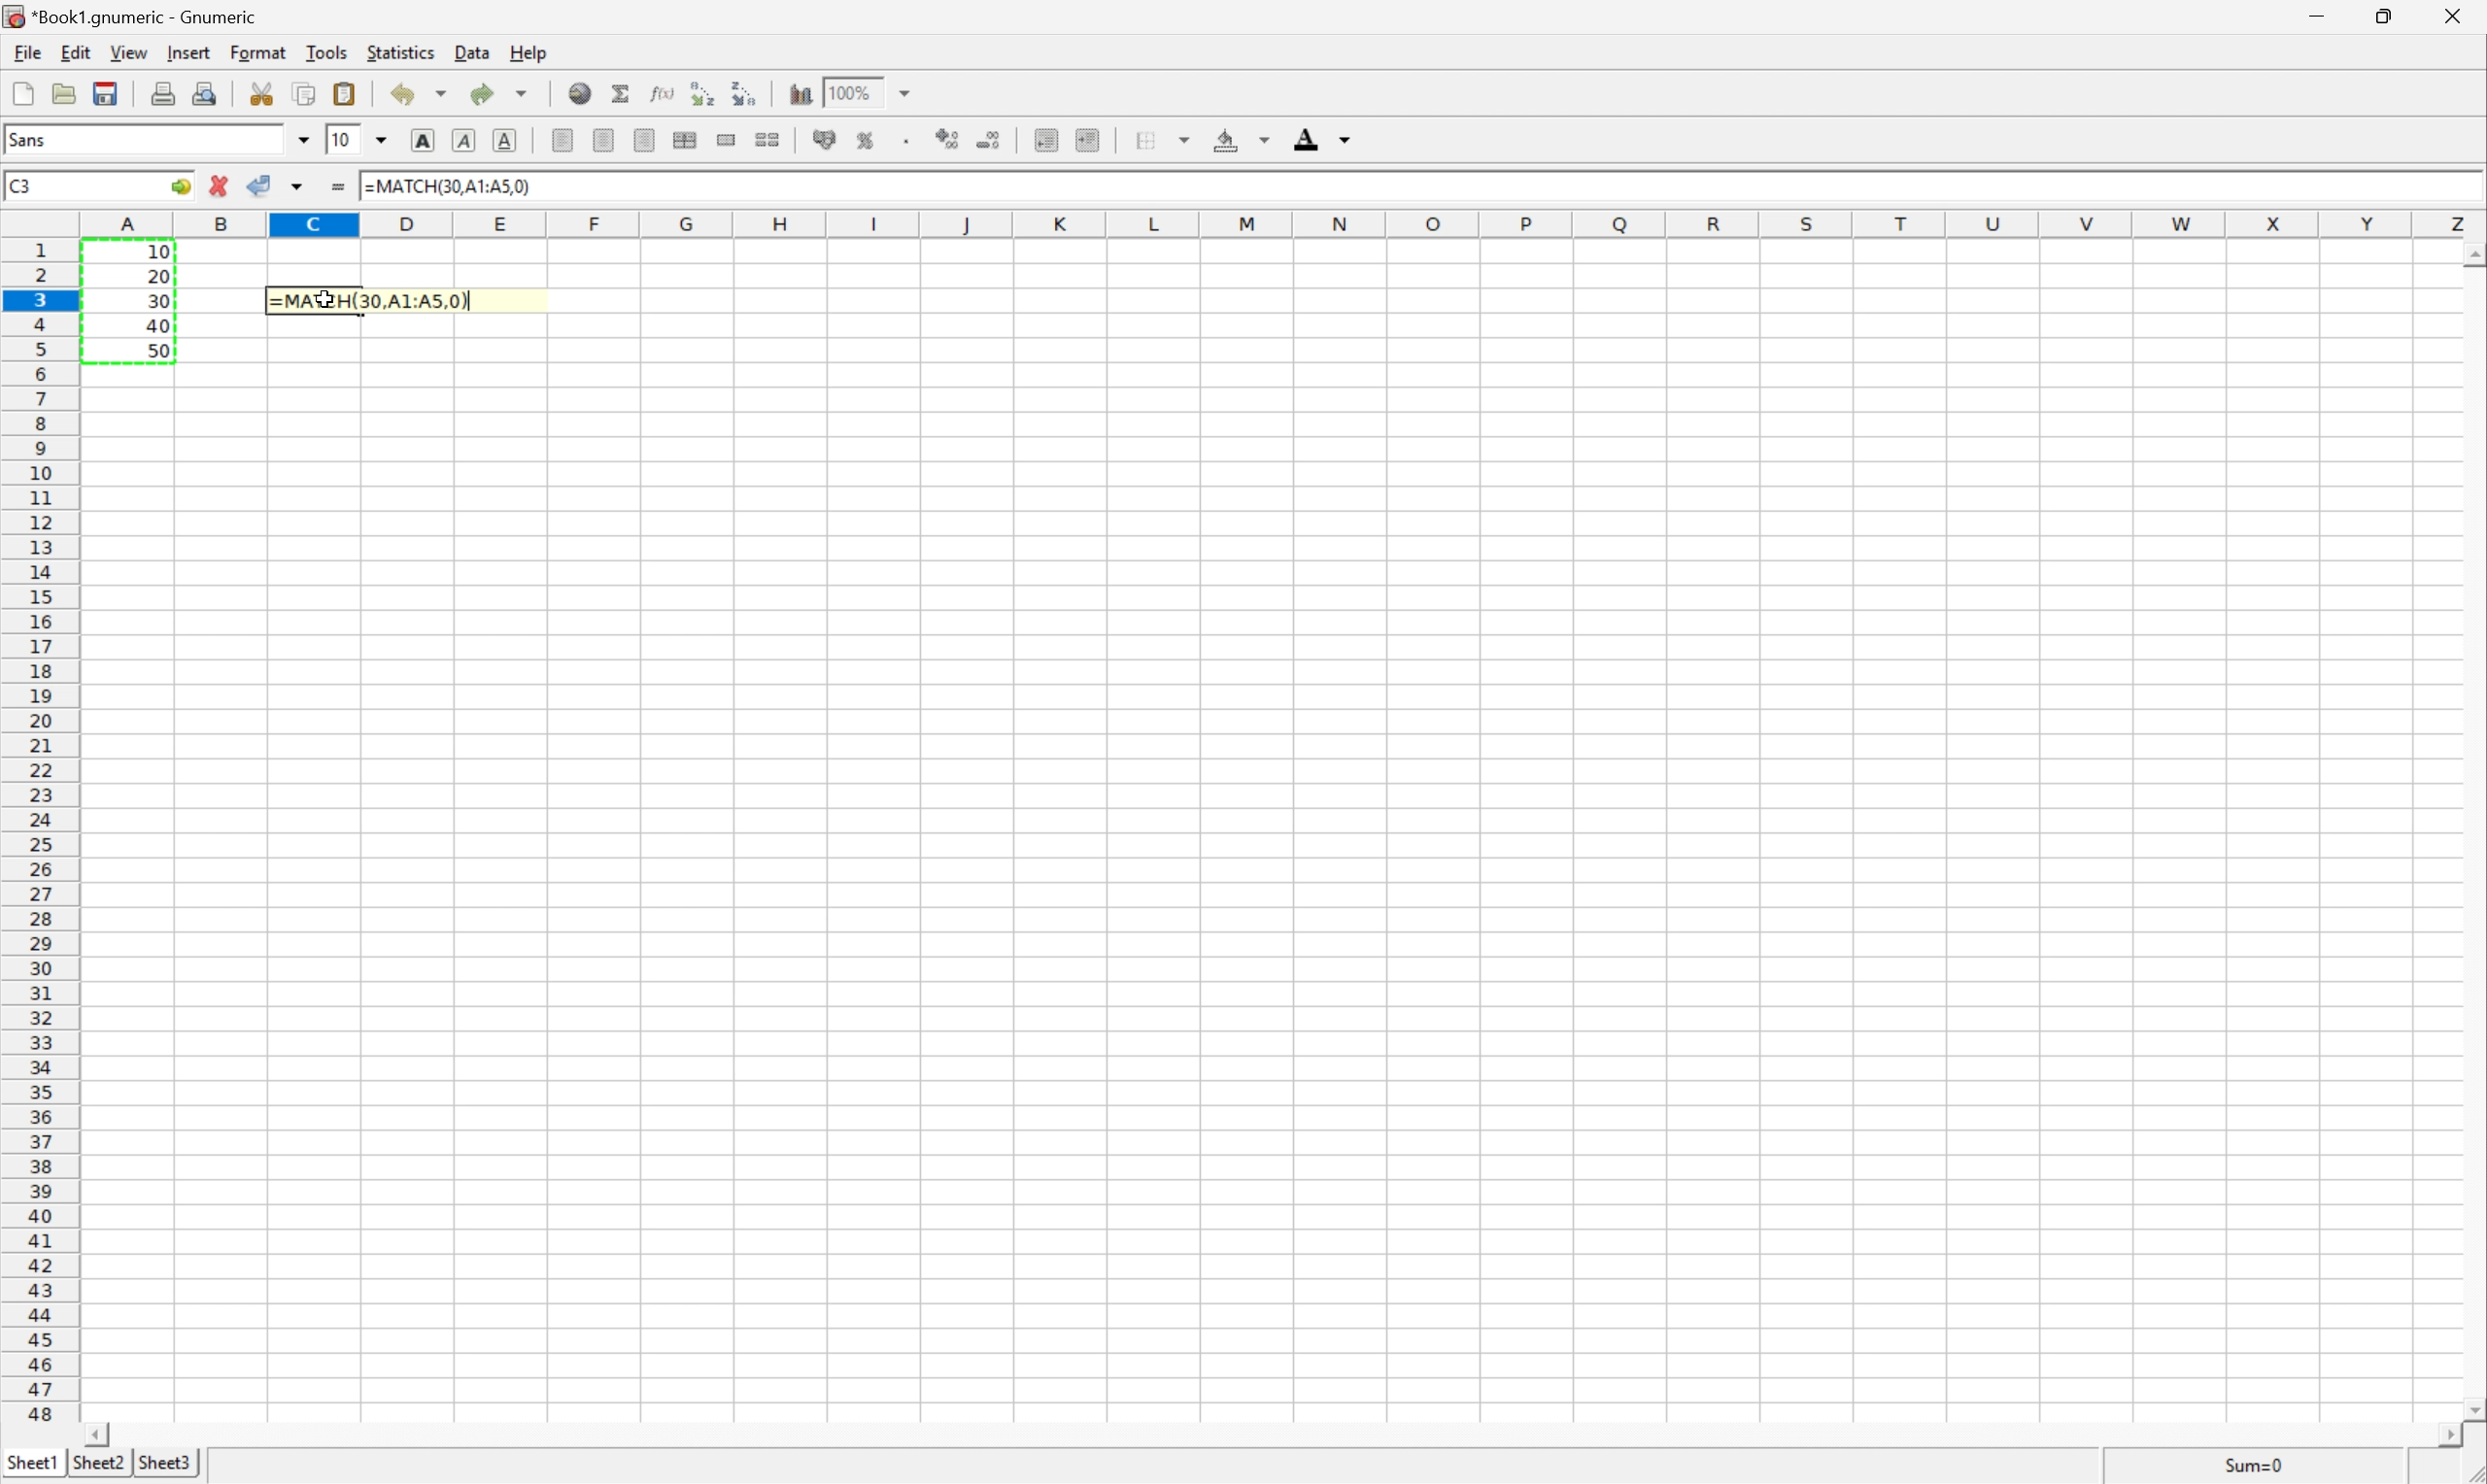 This screenshot has width=2487, height=1484. Describe the element at coordinates (219, 189) in the screenshot. I see `cancel change` at that location.